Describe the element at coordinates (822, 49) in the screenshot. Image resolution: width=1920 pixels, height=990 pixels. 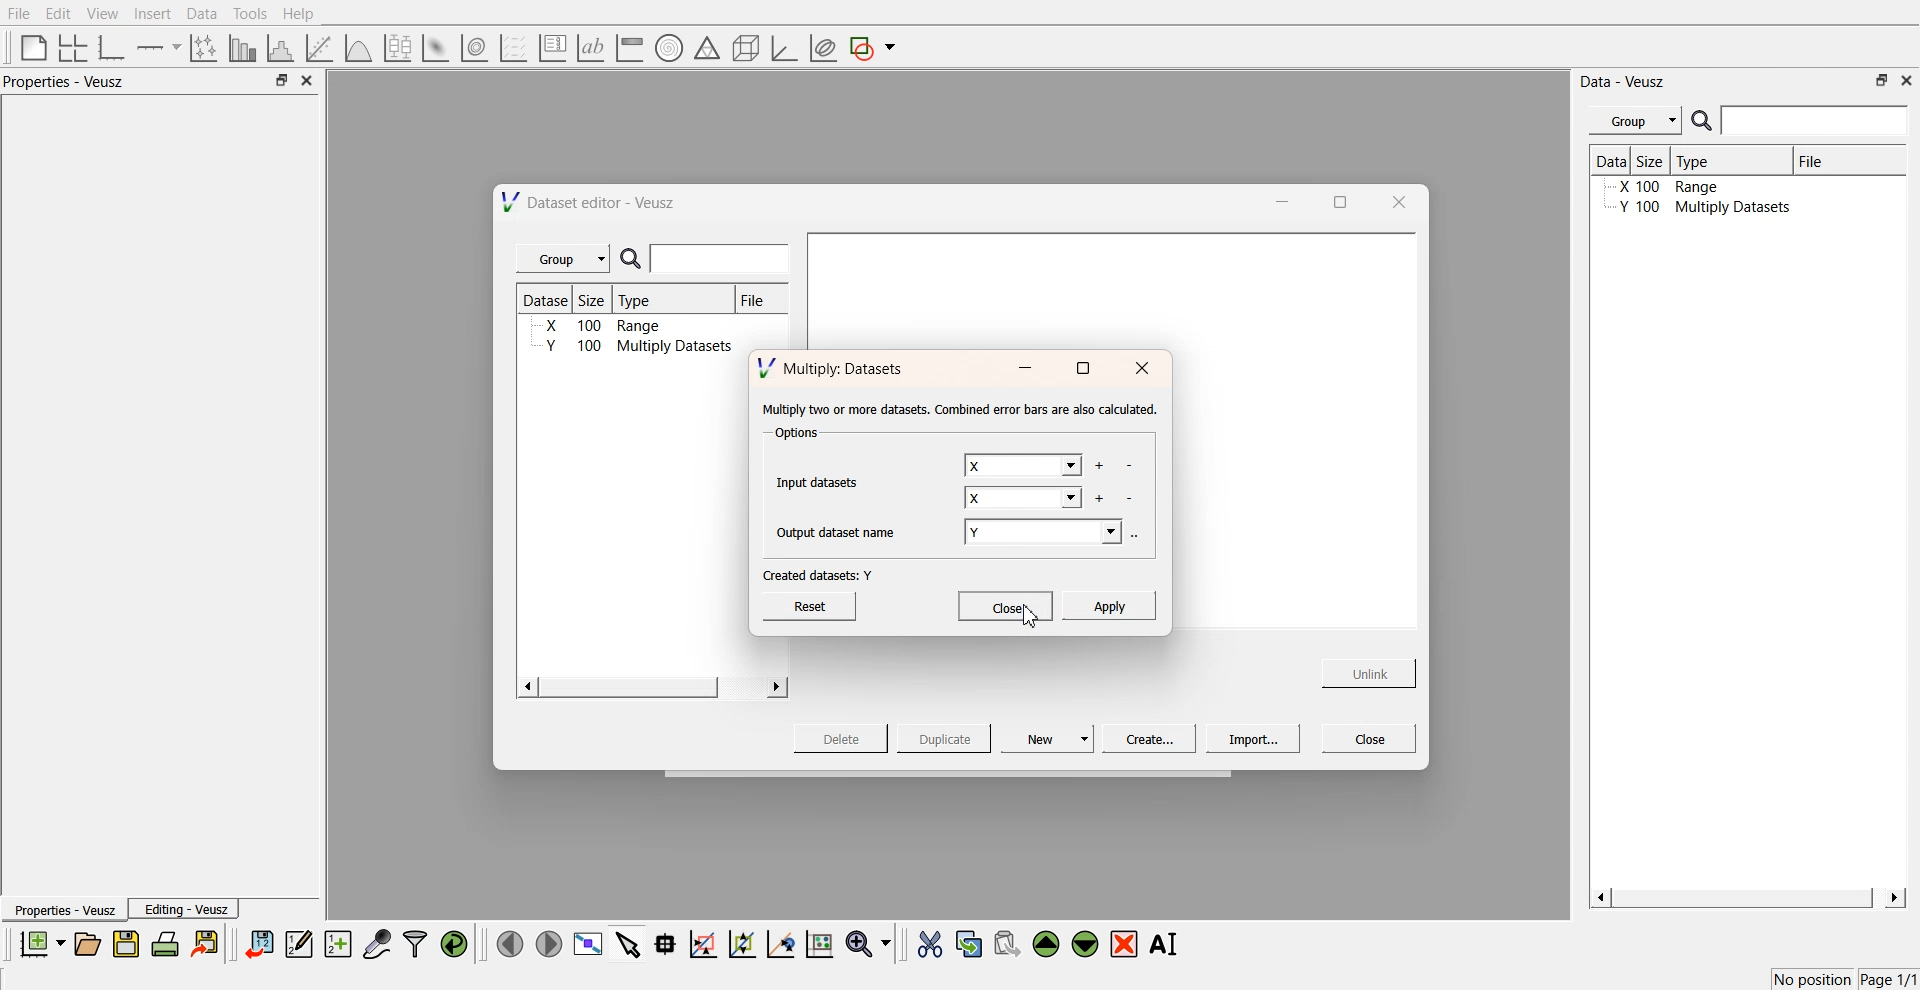
I see `plot covariance ellipses` at that location.